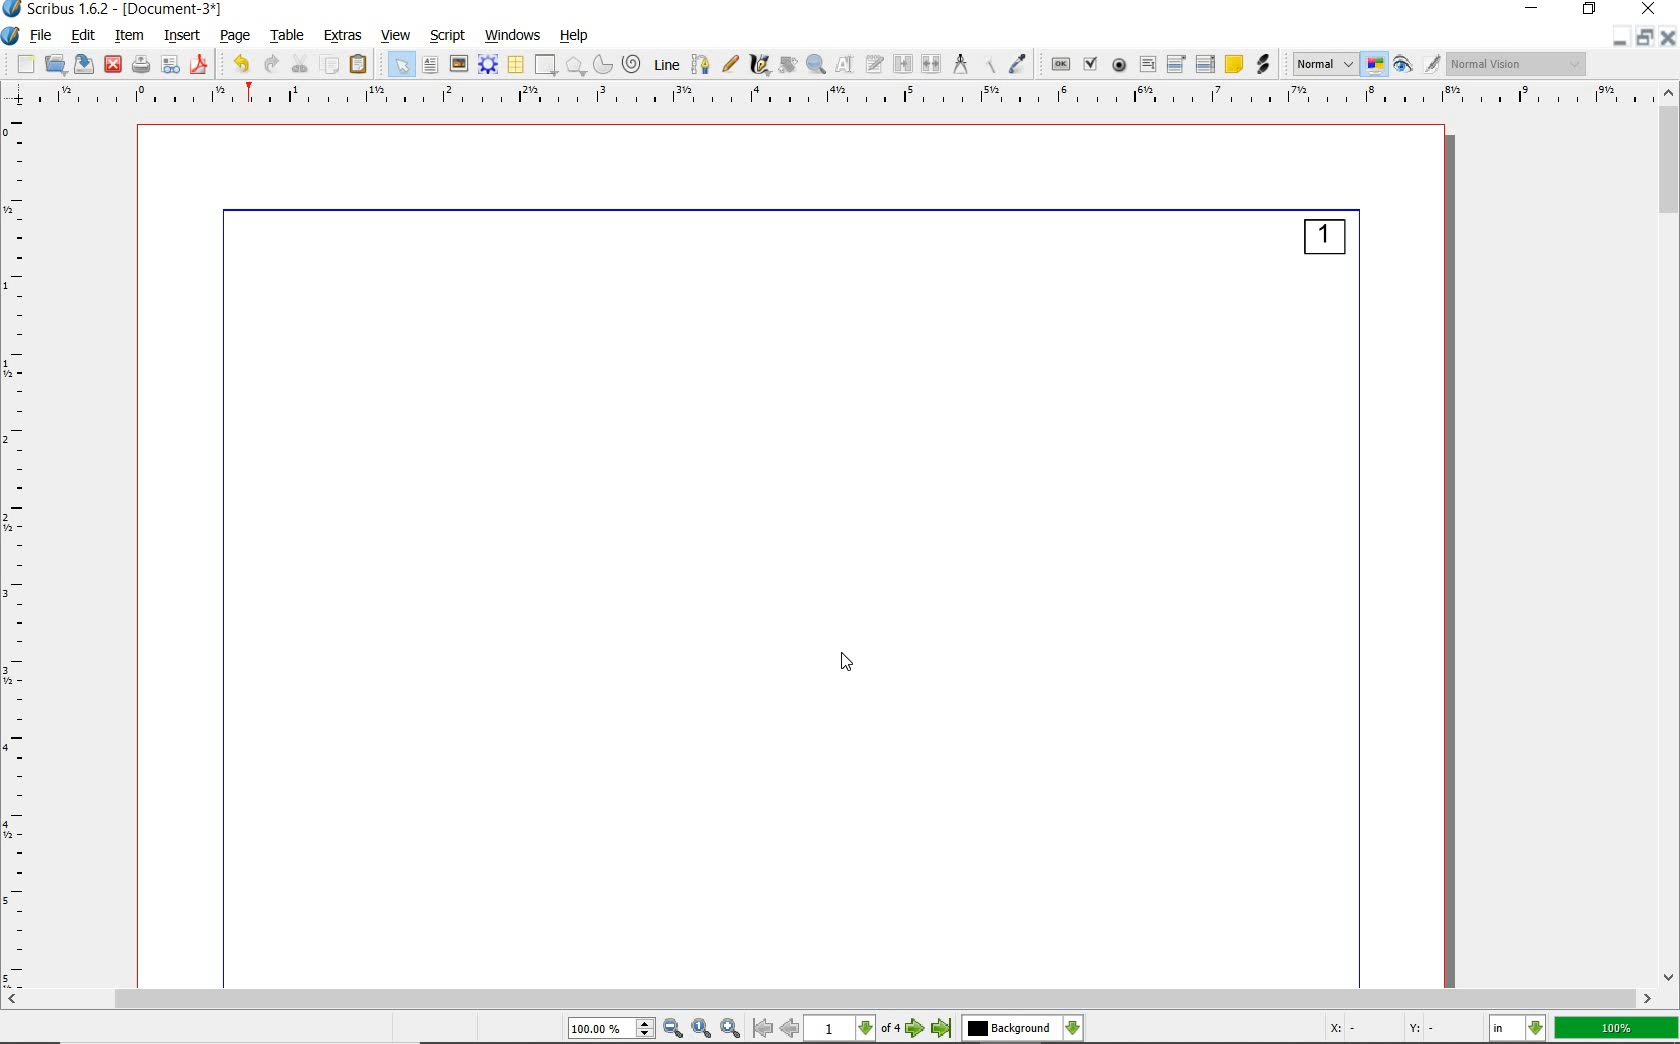 This screenshot has width=1680, height=1044. Describe the element at coordinates (815, 65) in the screenshot. I see `zoom in or zoom out` at that location.